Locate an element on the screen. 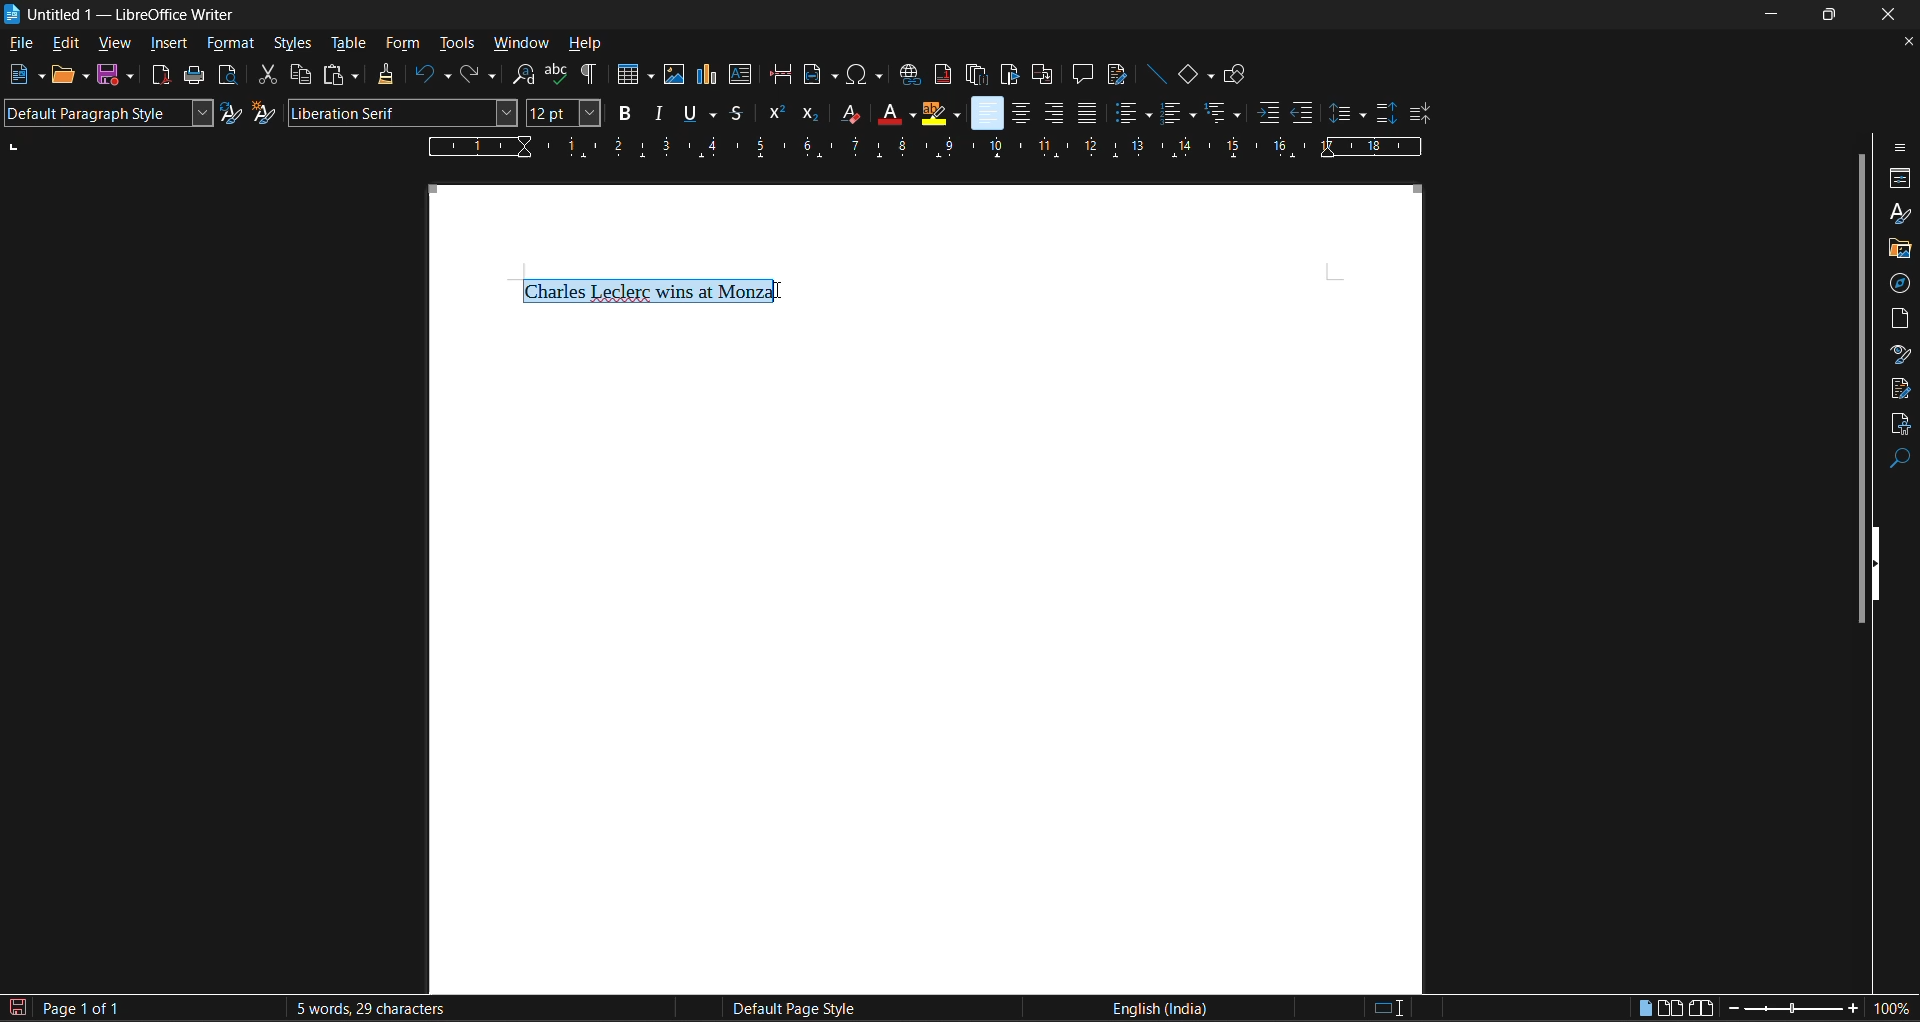  basic shapes is located at coordinates (1193, 77).